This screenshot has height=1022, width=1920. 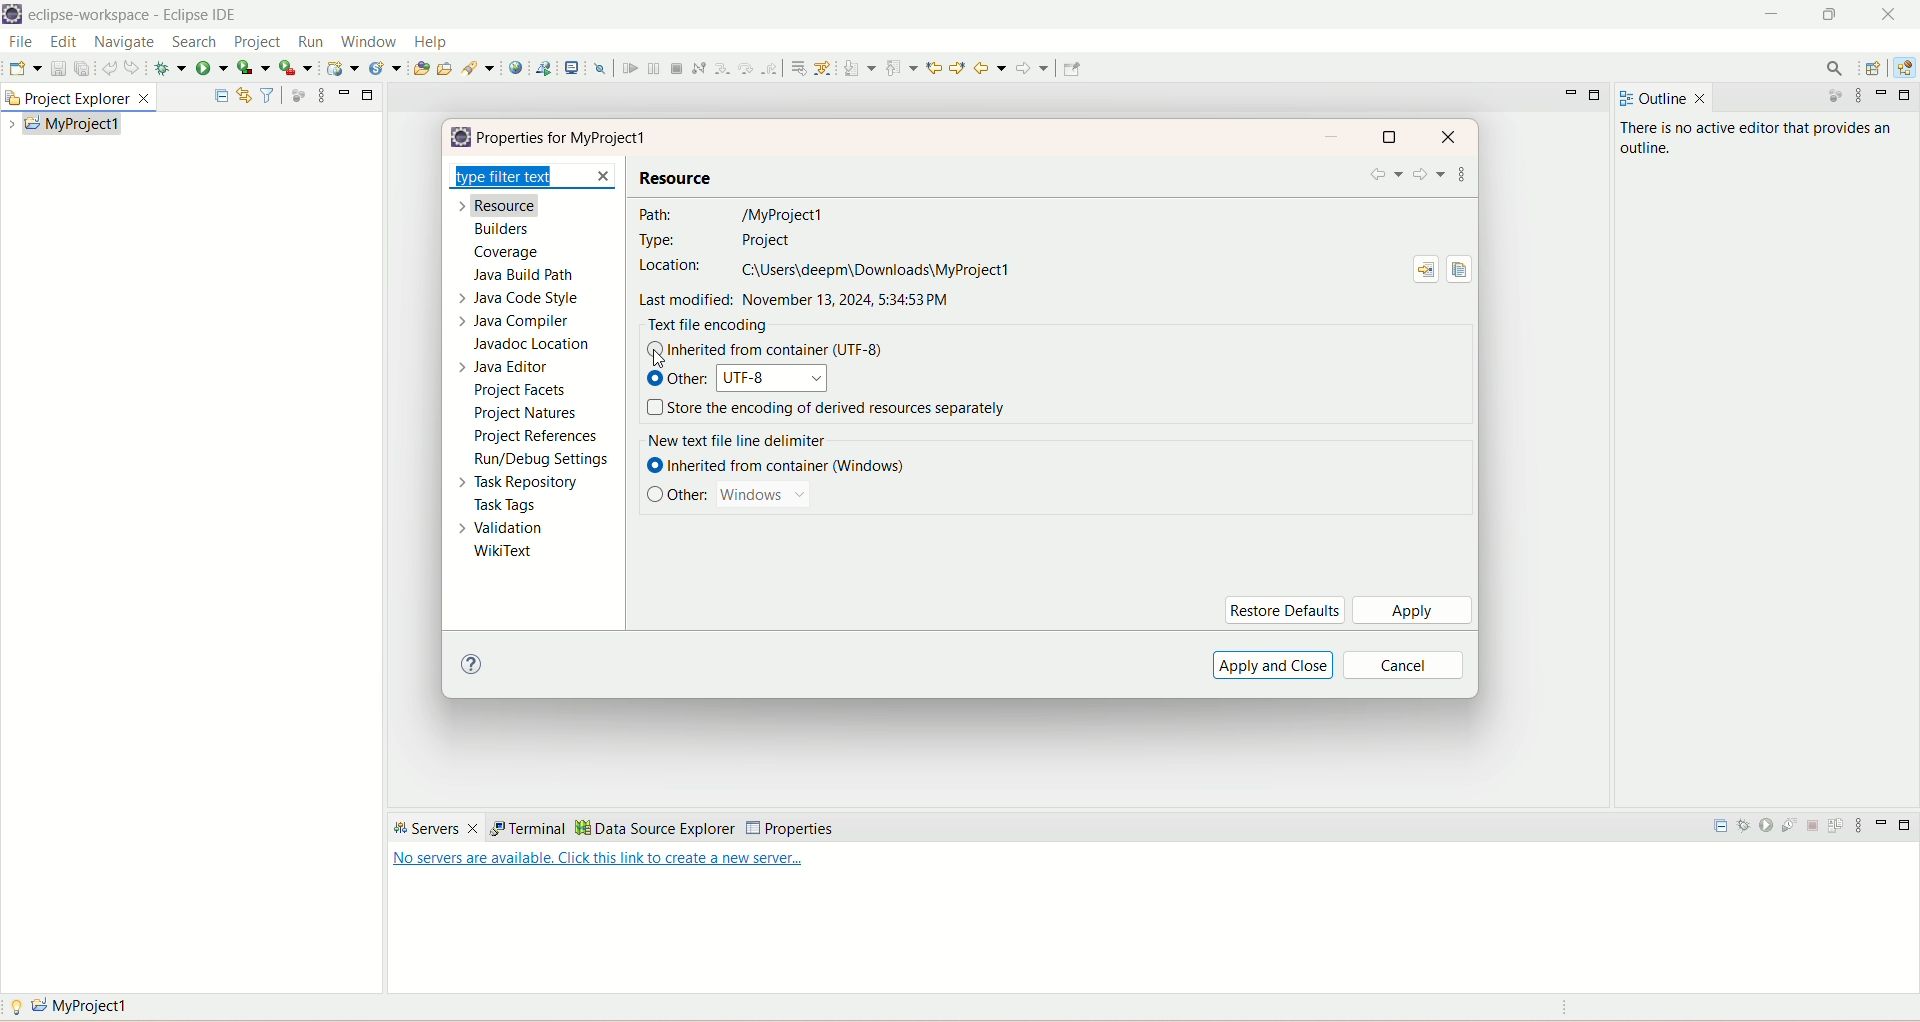 What do you see at coordinates (259, 42) in the screenshot?
I see `project` at bounding box center [259, 42].